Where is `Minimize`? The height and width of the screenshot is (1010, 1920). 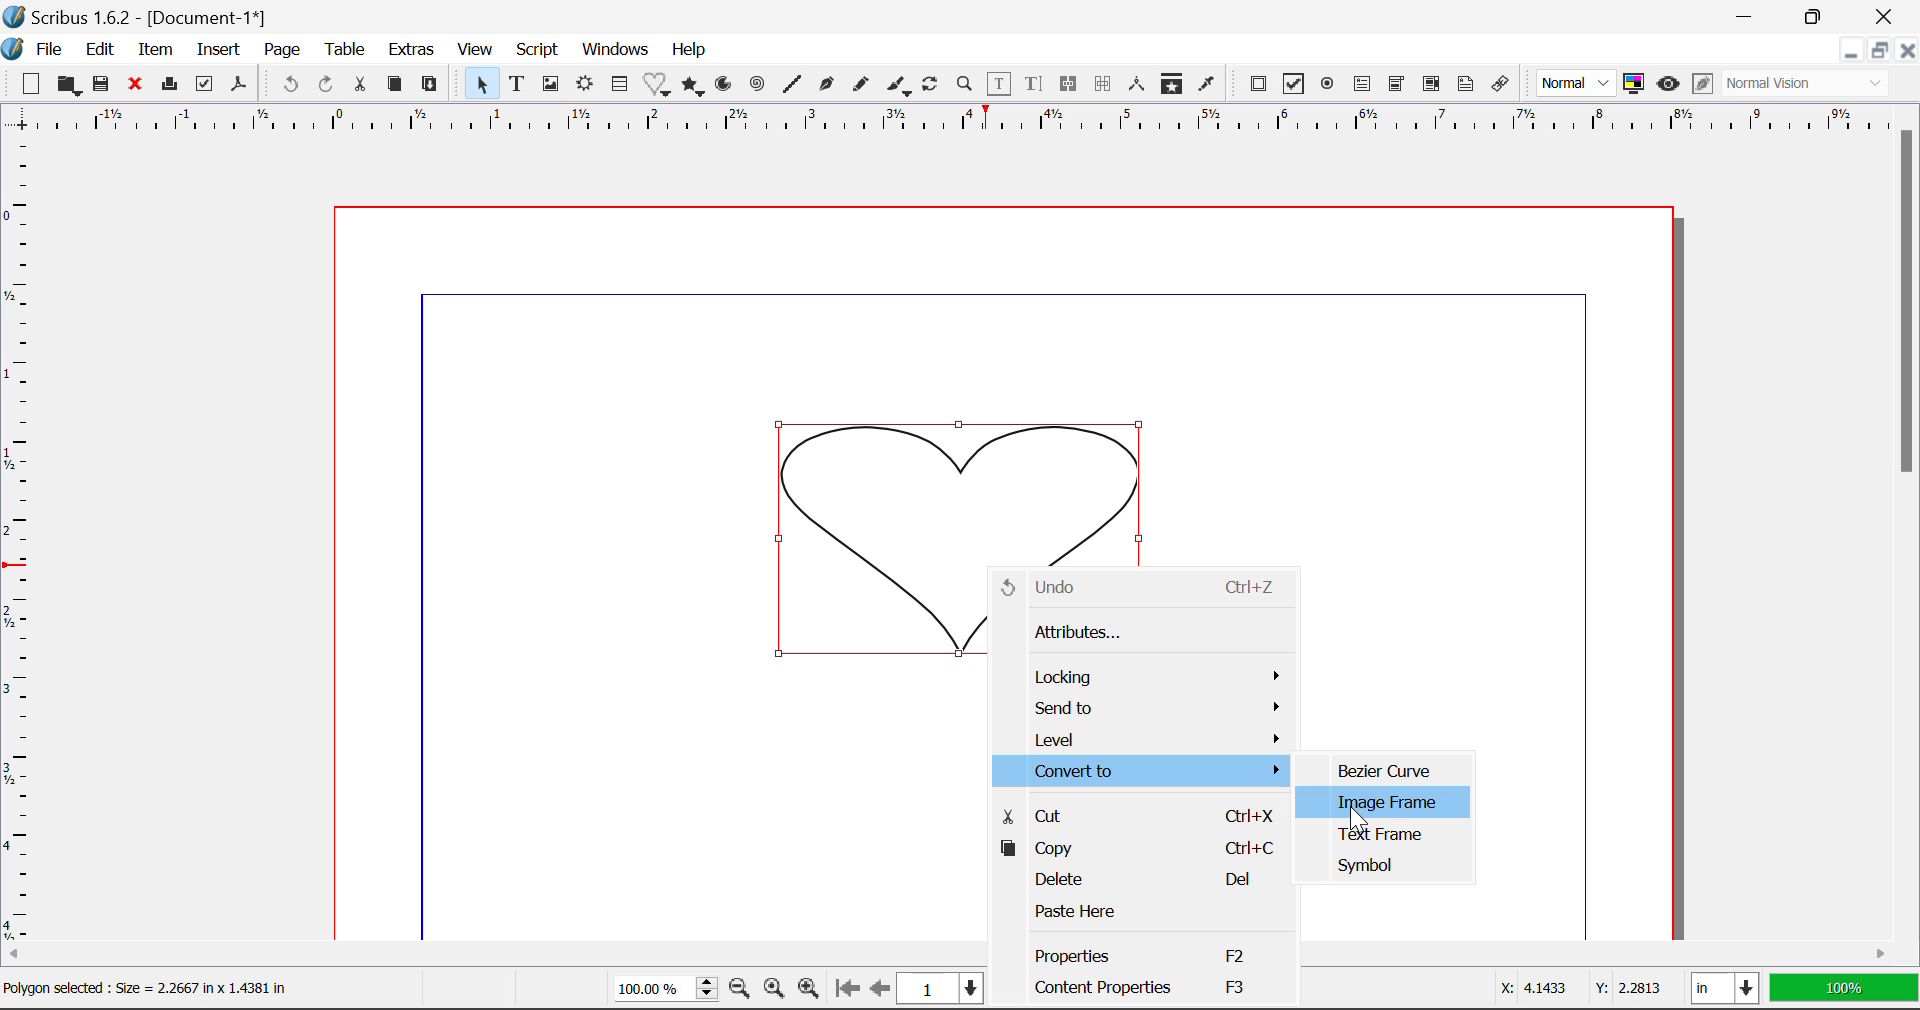
Minimize is located at coordinates (1882, 53).